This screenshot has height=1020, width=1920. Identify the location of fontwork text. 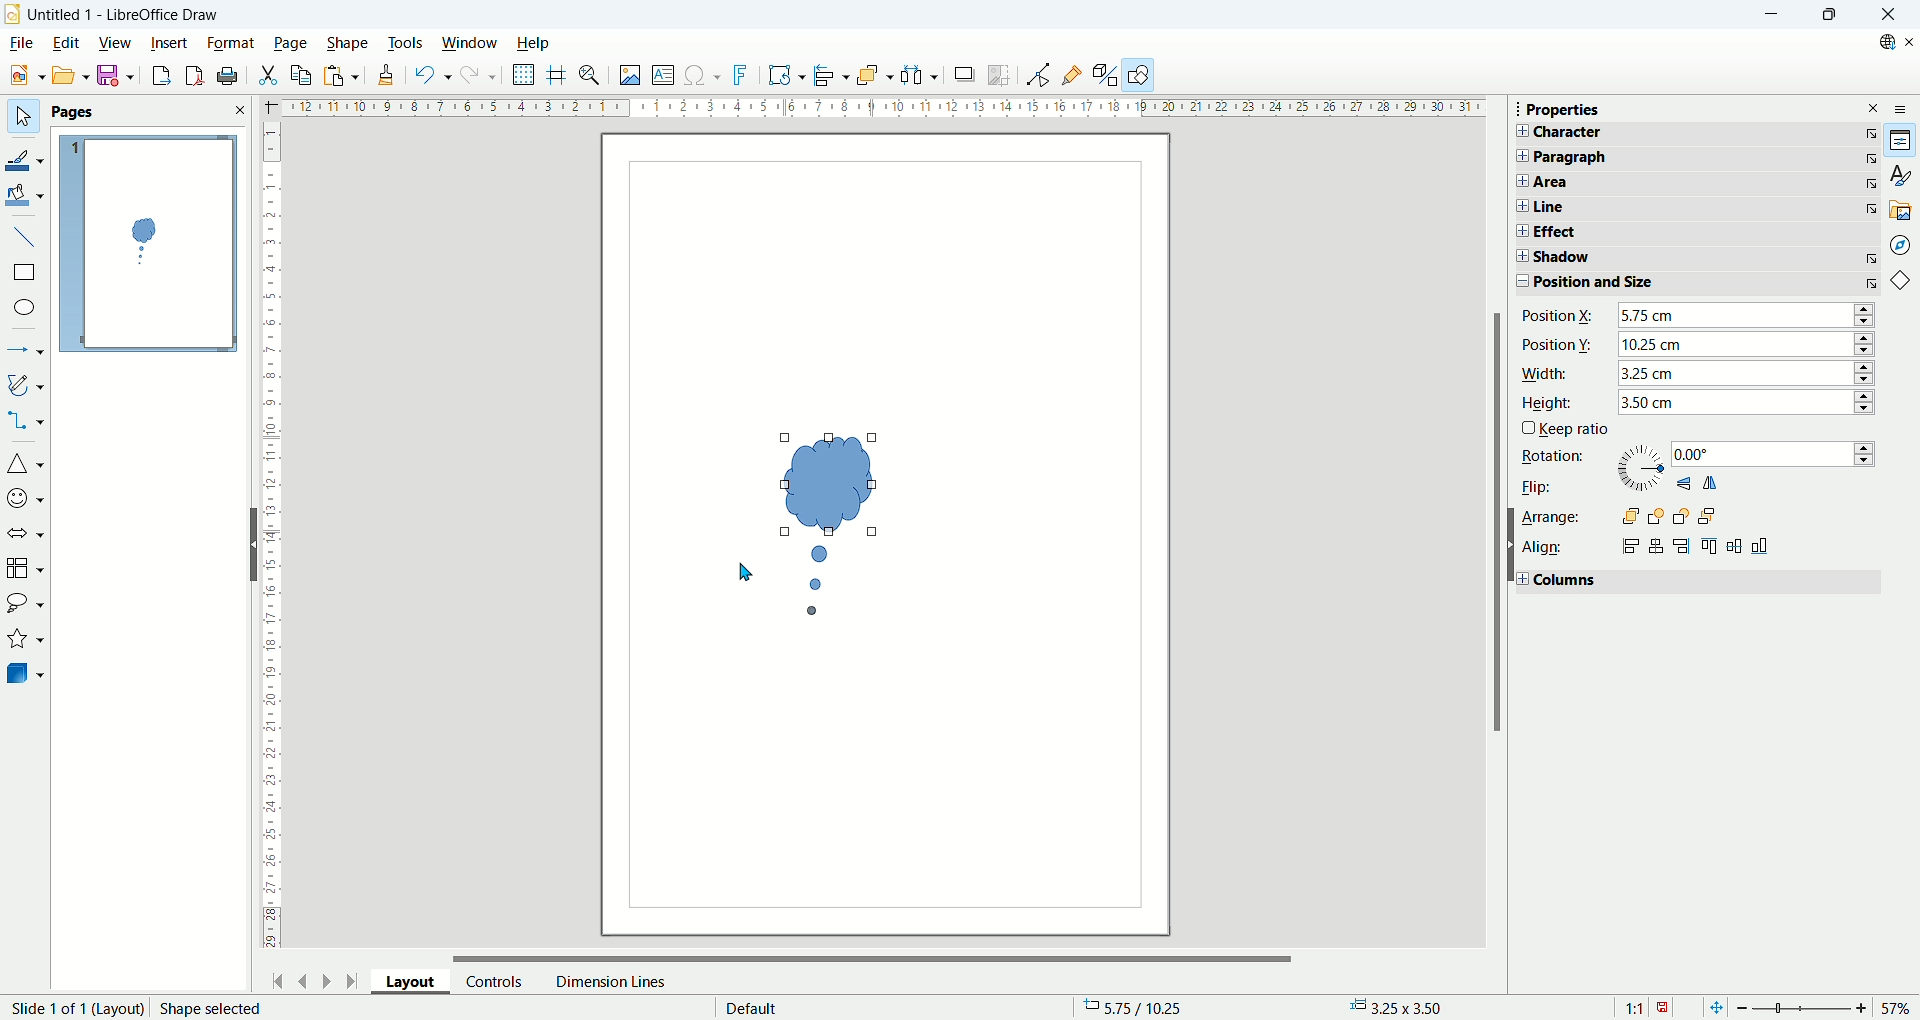
(786, 76).